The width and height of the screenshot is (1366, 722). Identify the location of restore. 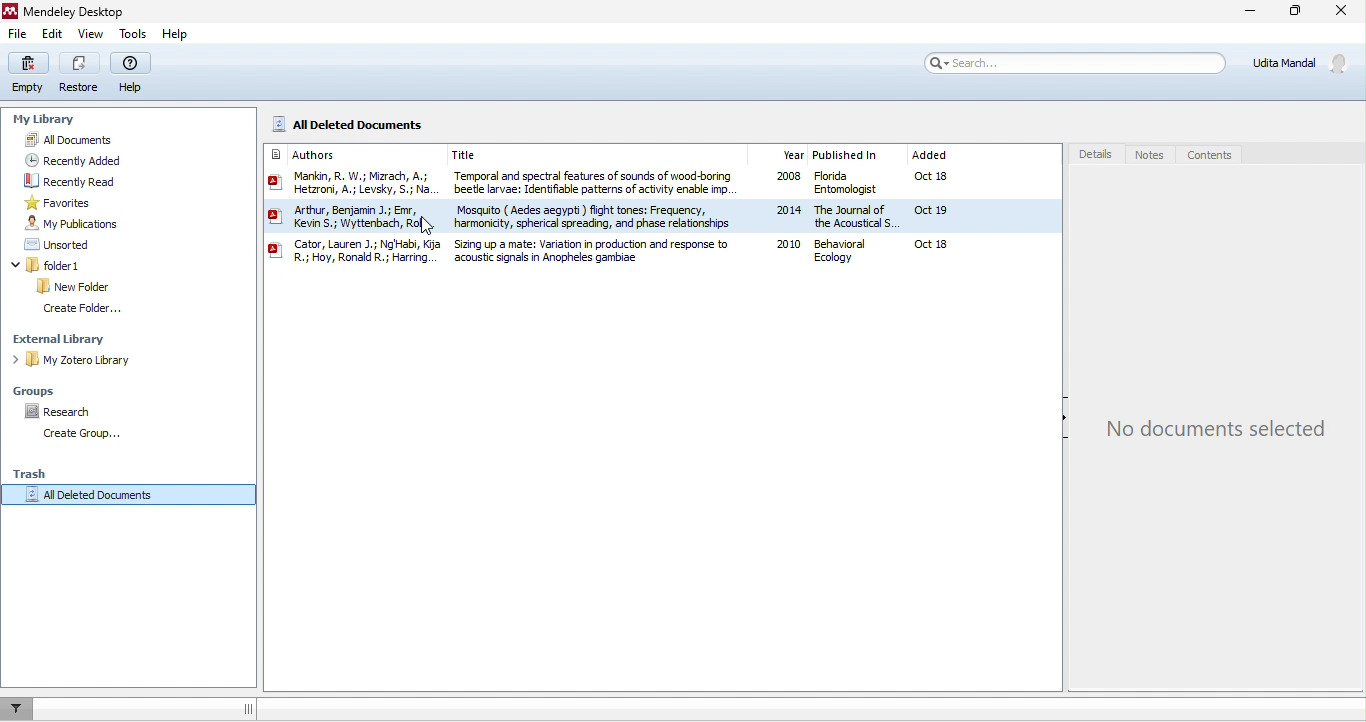
(82, 73).